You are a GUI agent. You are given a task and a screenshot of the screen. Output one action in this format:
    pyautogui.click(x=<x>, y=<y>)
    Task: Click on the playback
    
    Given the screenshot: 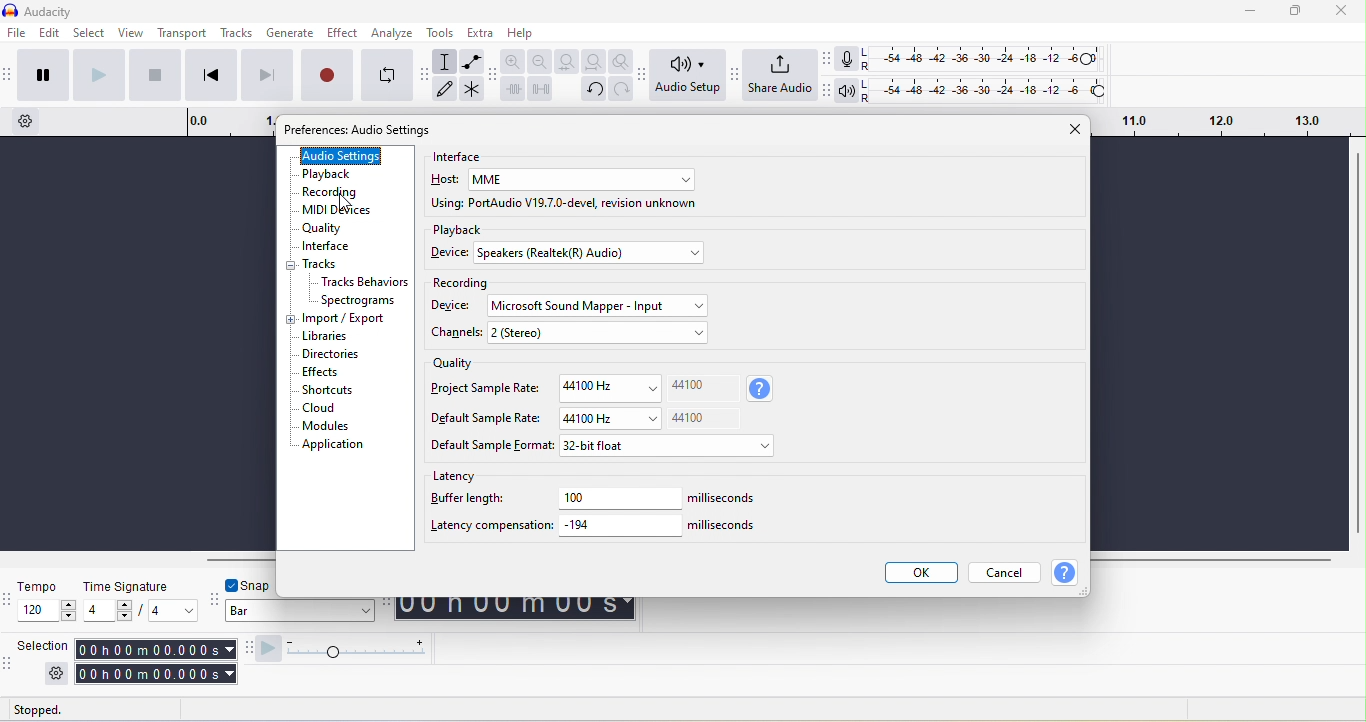 What is the action you would take?
    pyautogui.click(x=333, y=176)
    